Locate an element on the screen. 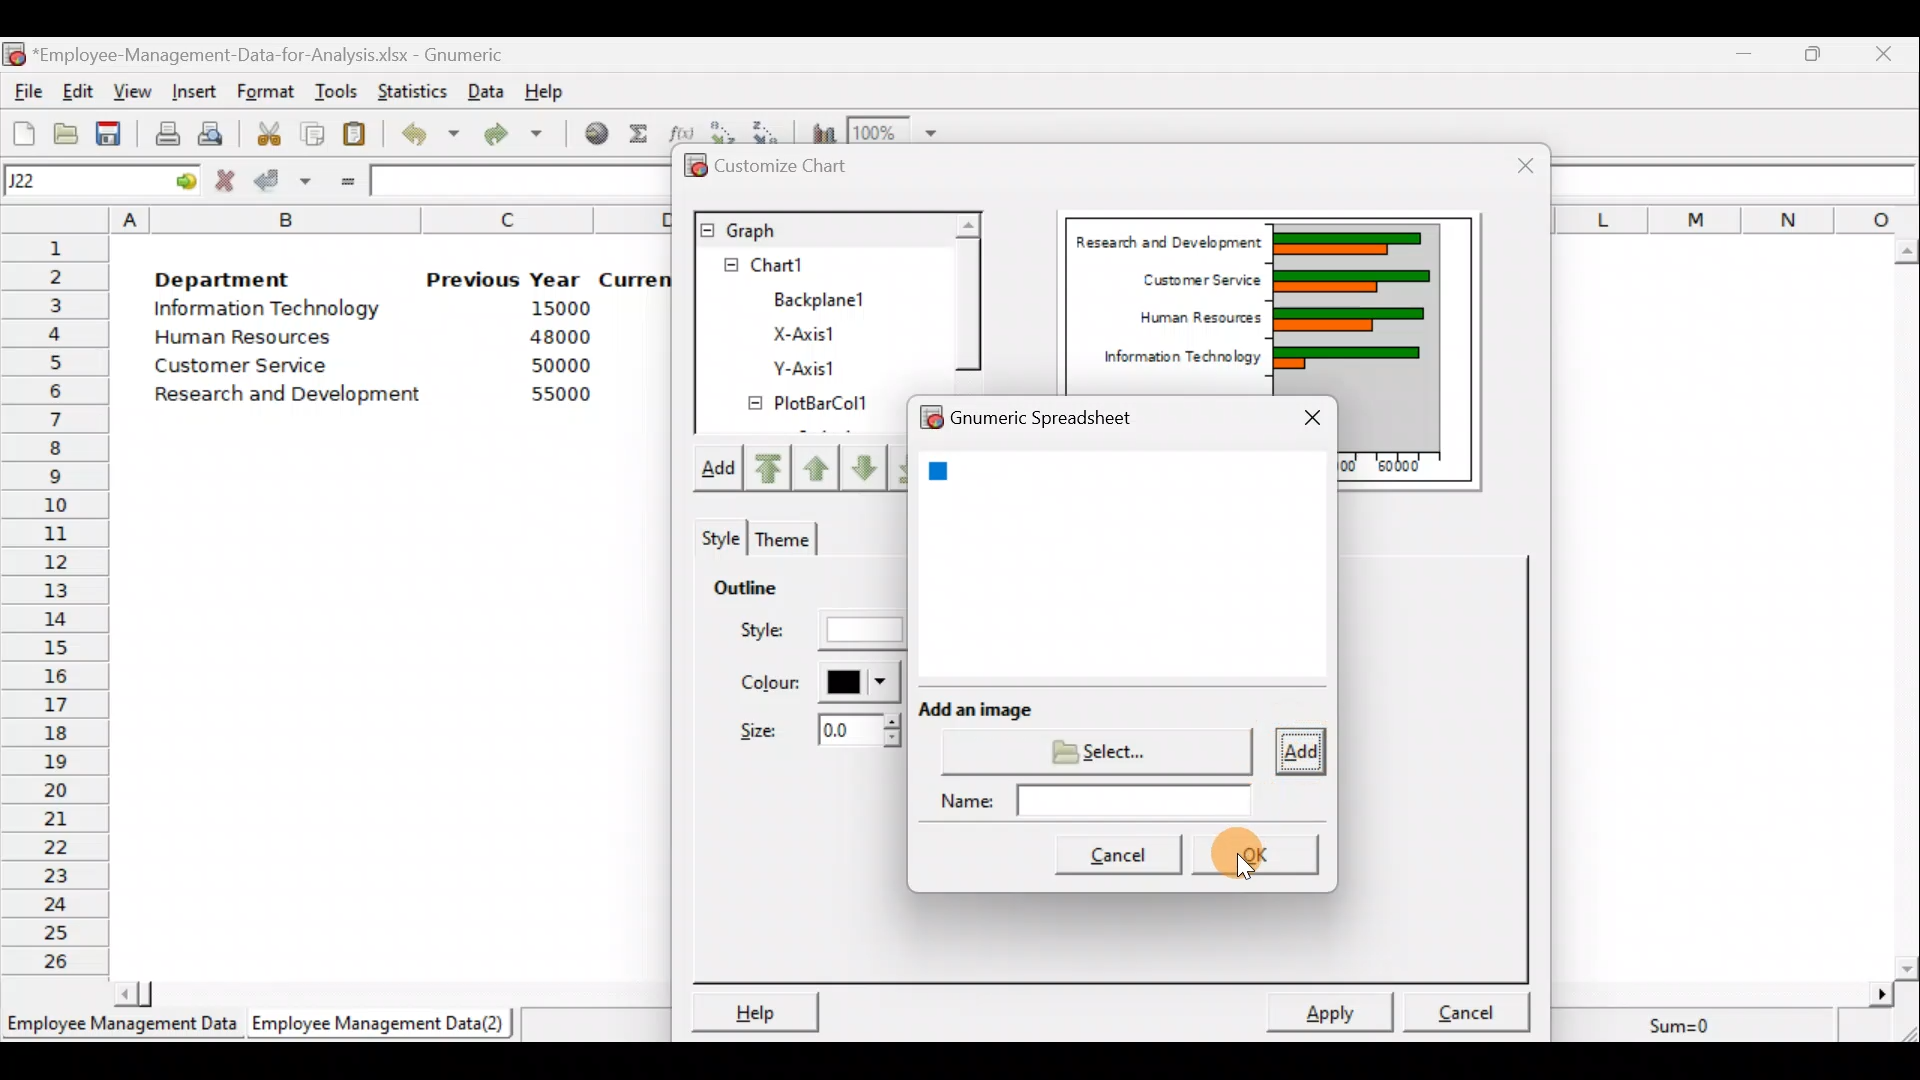  Cell name J22 is located at coordinates (76, 181).